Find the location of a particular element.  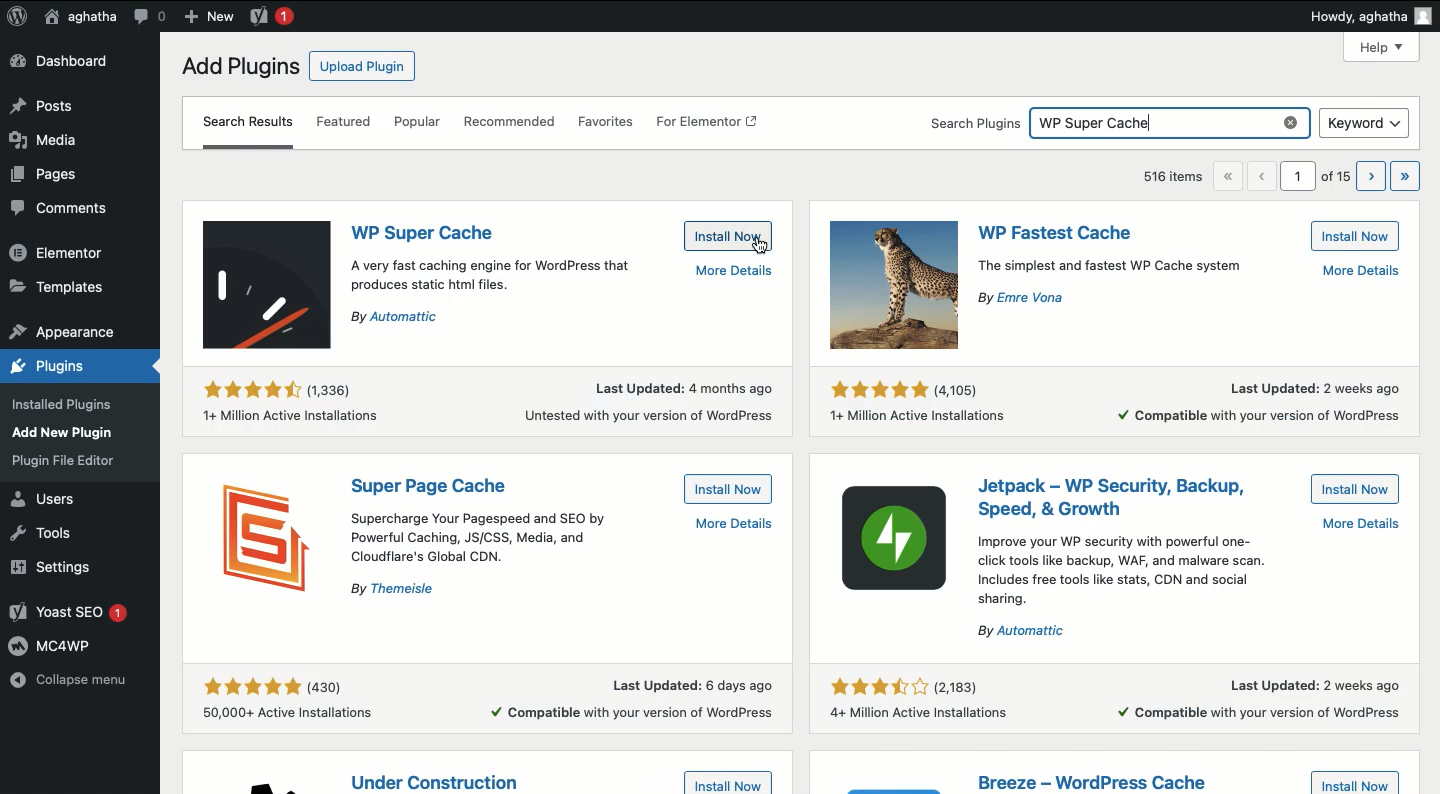

Install now is located at coordinates (728, 783).